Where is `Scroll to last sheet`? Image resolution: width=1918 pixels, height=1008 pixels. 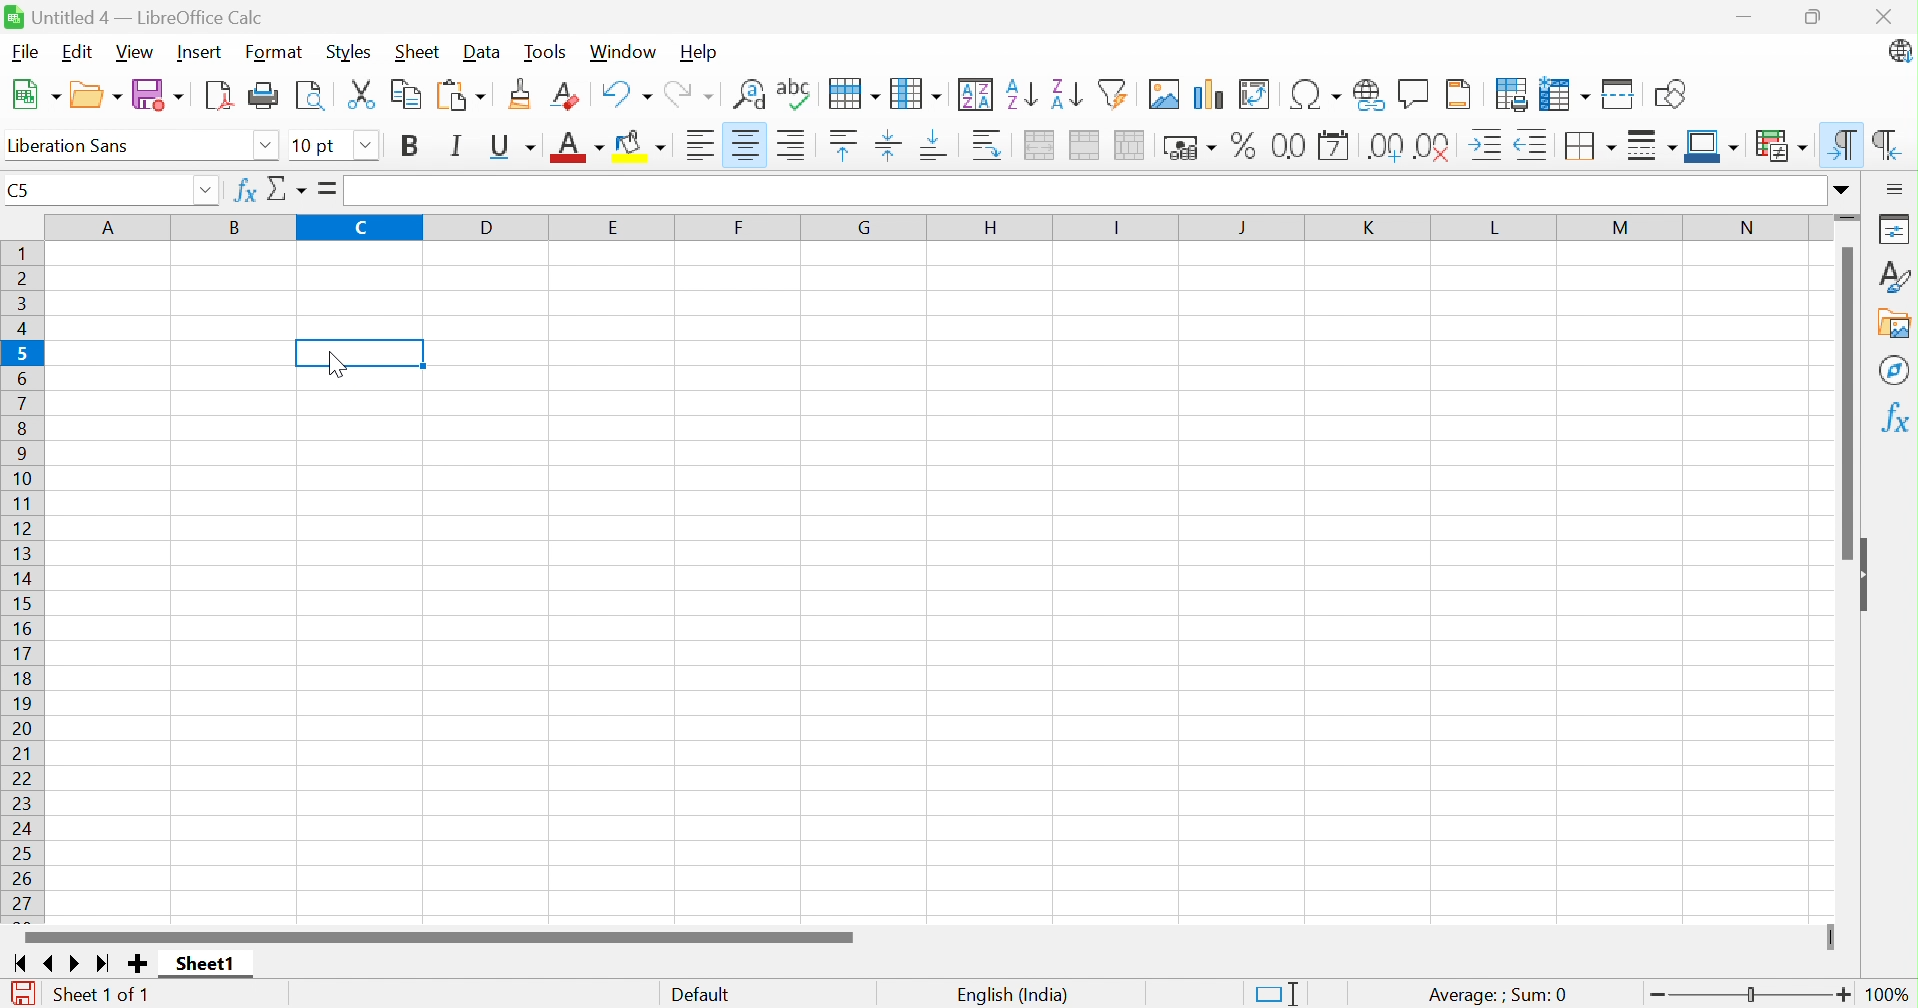
Scroll to last sheet is located at coordinates (106, 966).